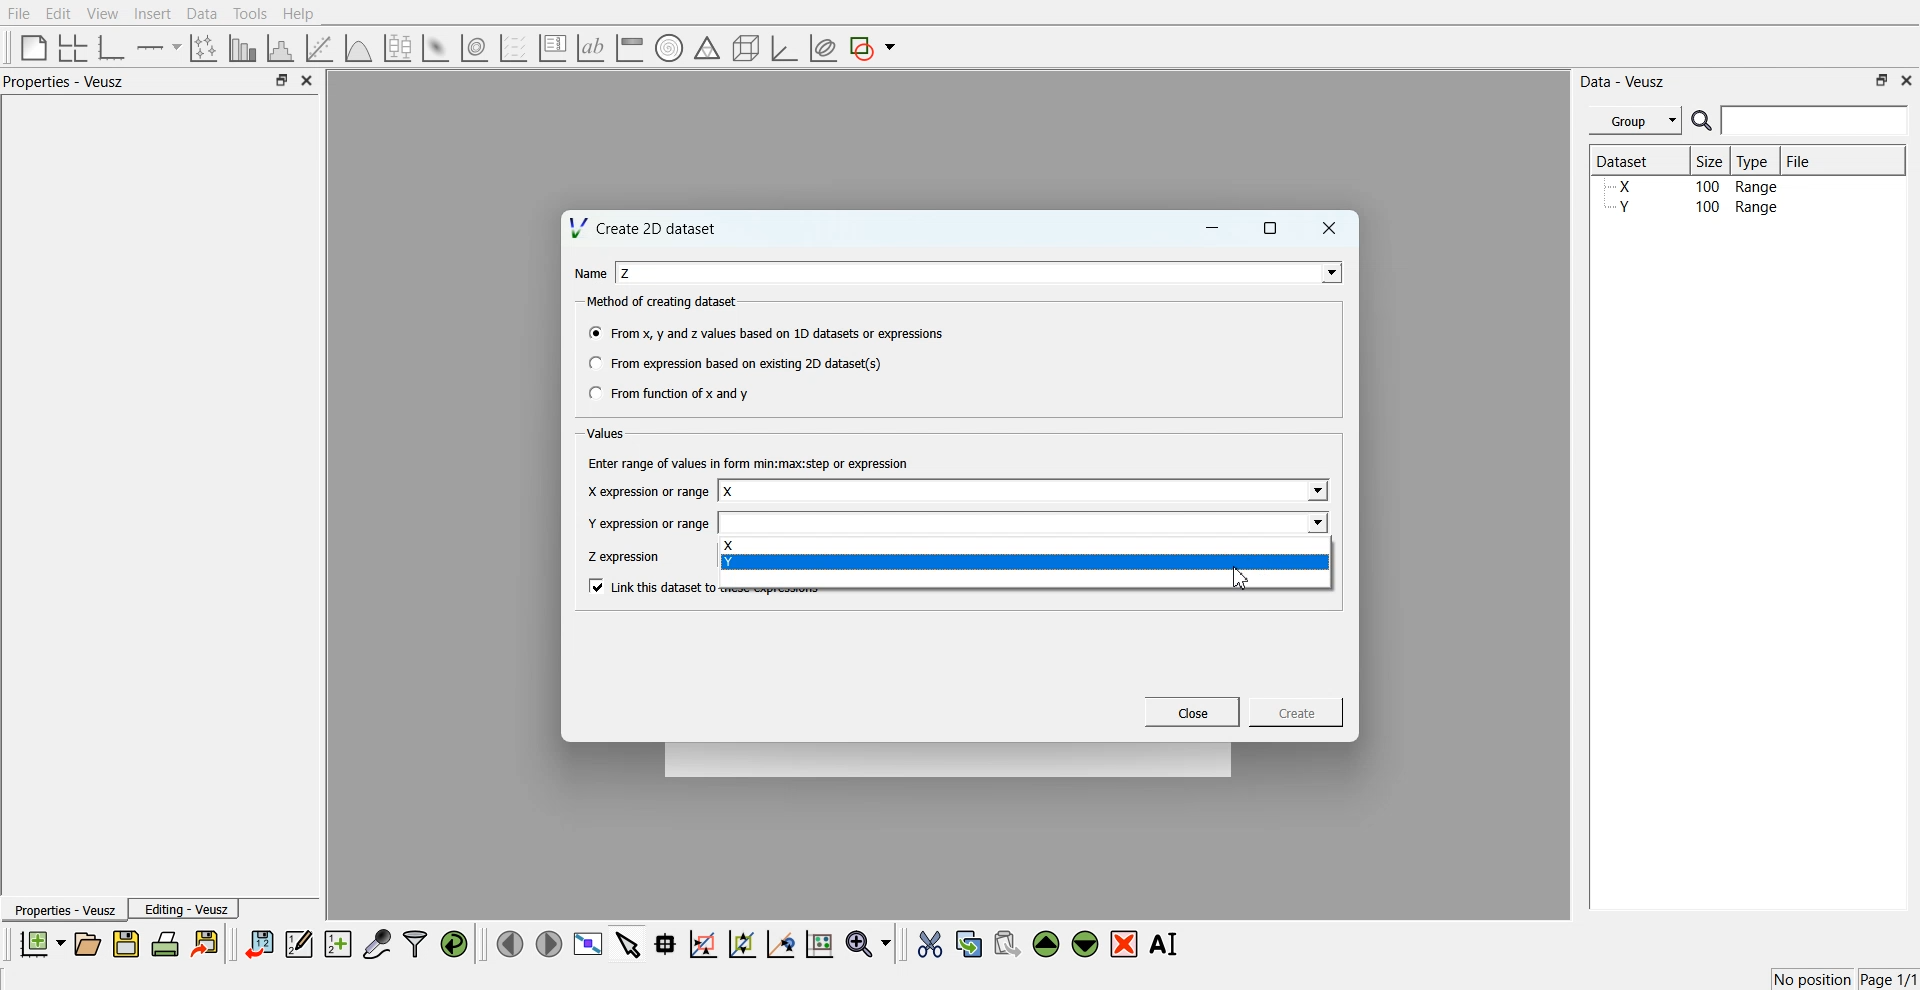 The height and width of the screenshot is (990, 1920). Describe the element at coordinates (164, 943) in the screenshot. I see `Print the document` at that location.